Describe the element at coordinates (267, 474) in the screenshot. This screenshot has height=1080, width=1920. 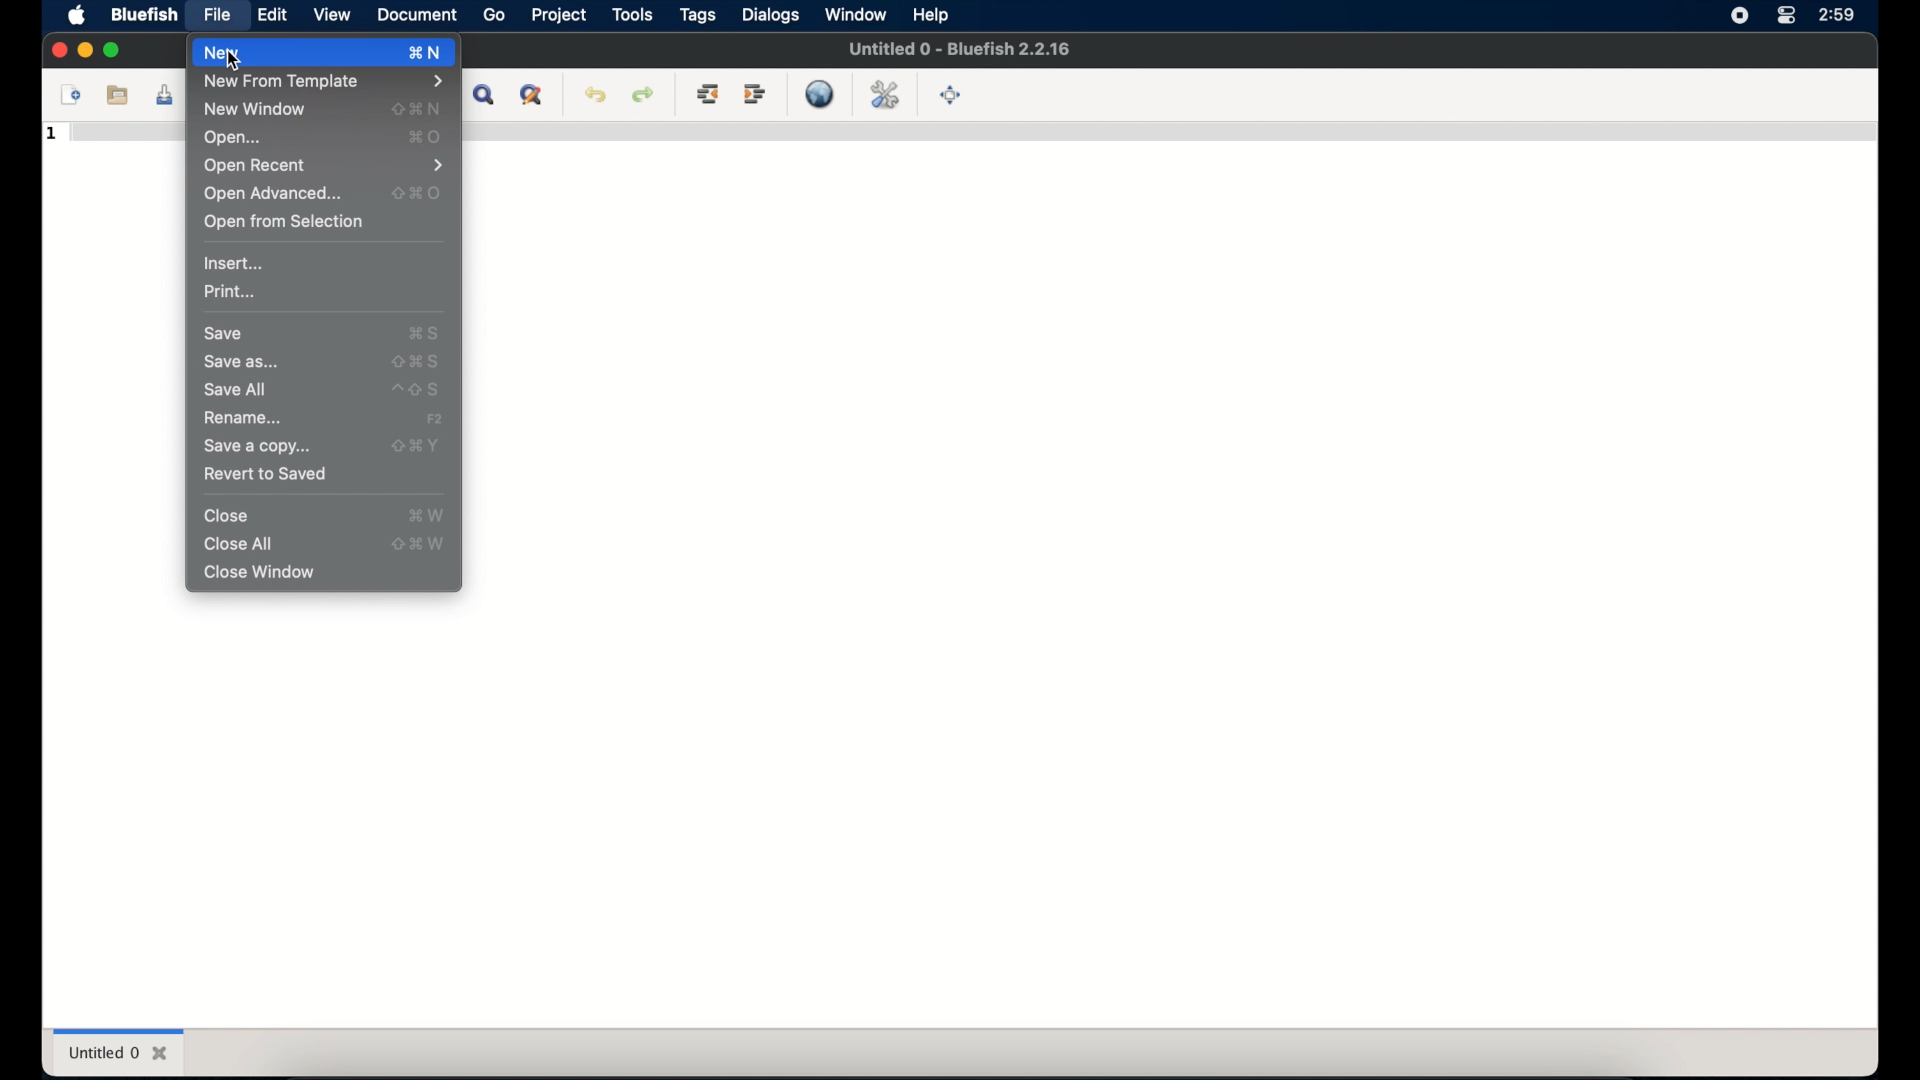
I see `revert to saved` at that location.